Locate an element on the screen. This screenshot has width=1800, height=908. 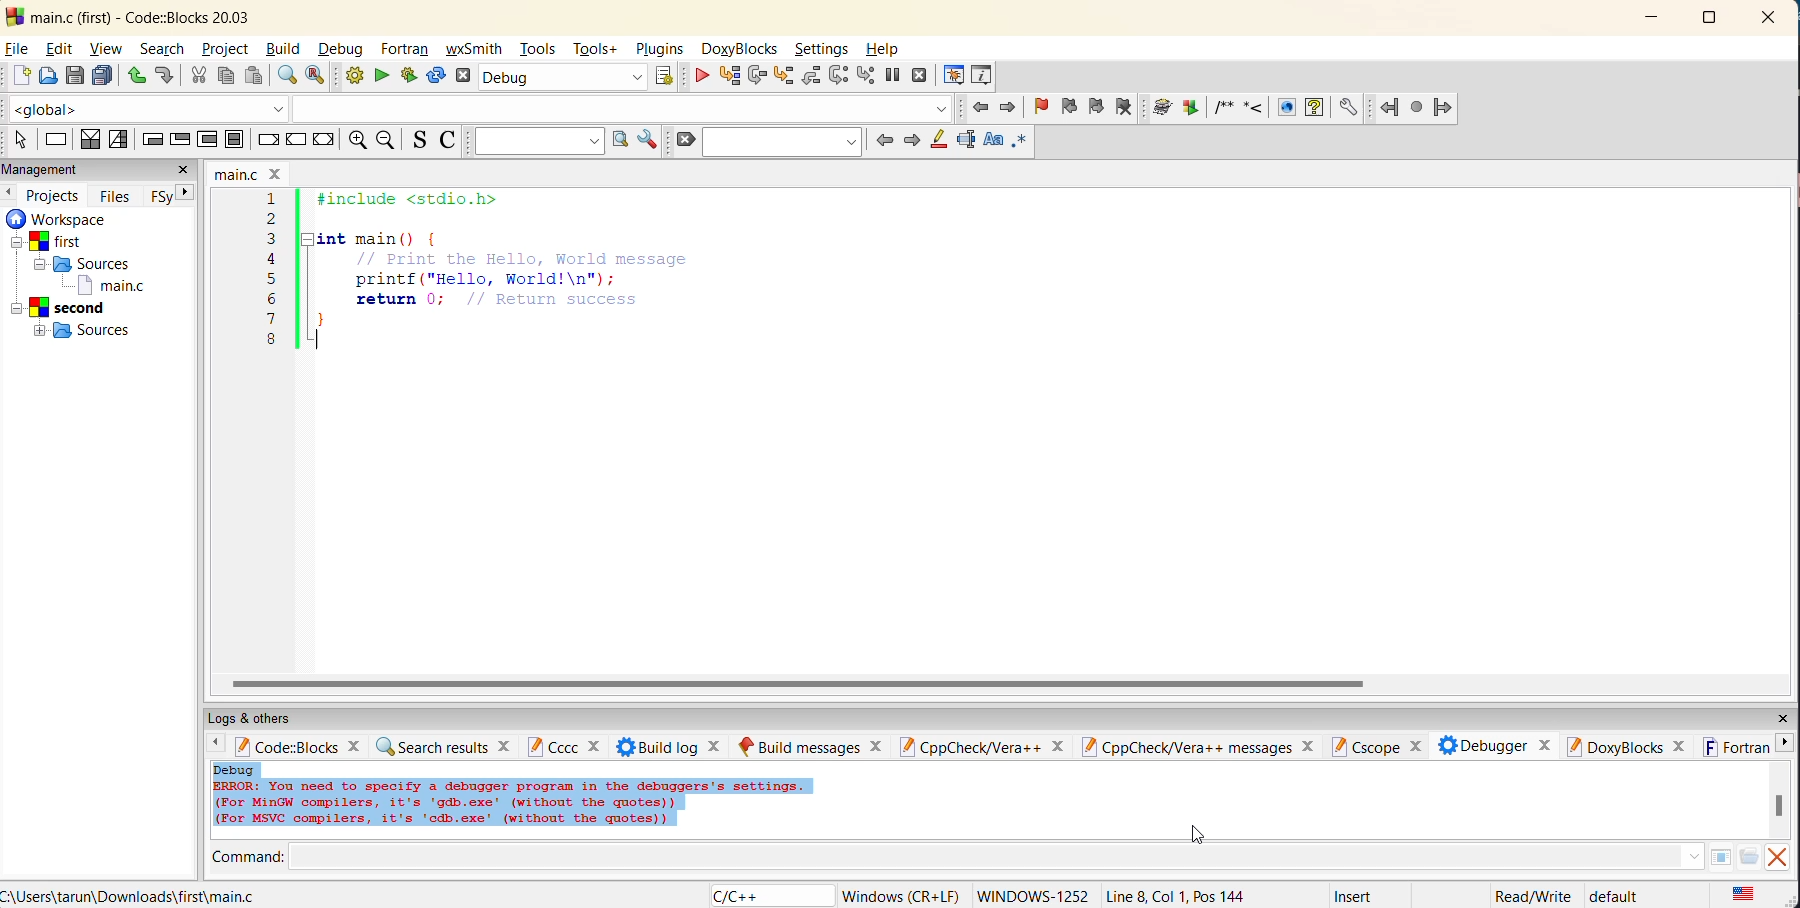
text to search is located at coordinates (537, 140).